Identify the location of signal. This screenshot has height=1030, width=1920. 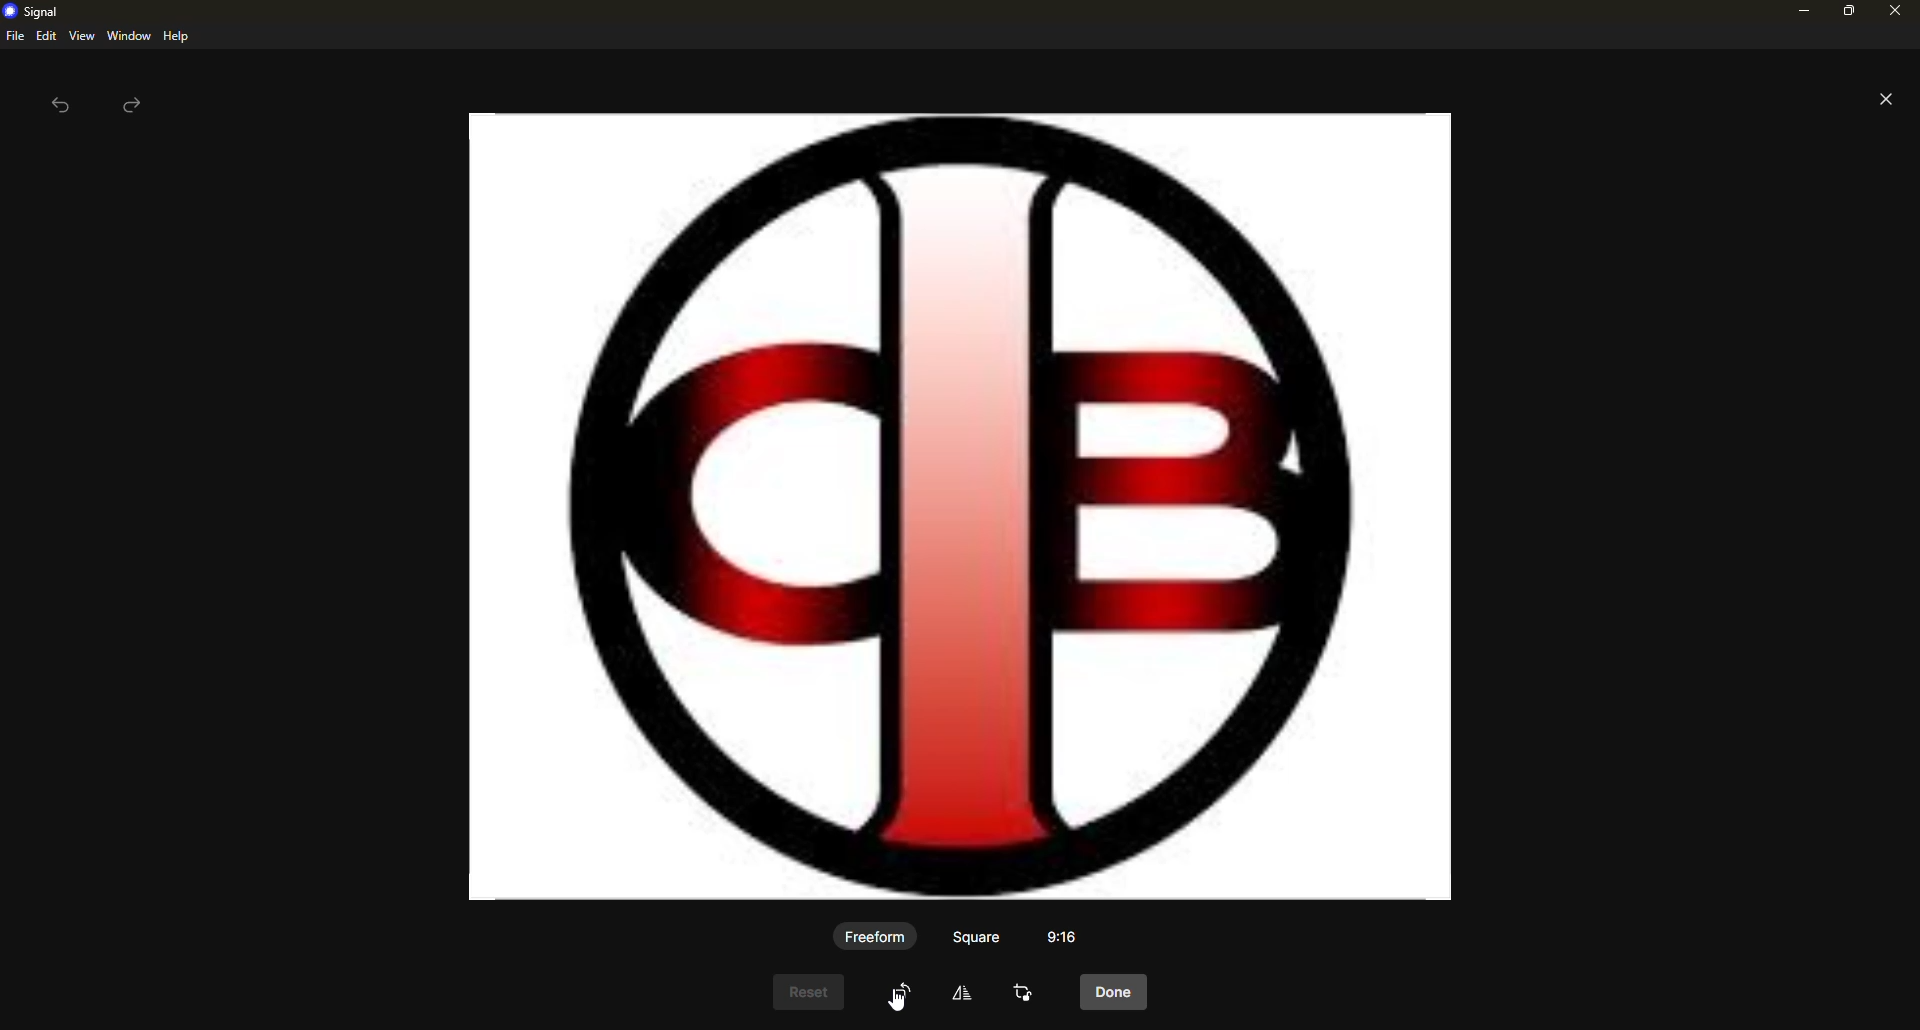
(32, 13).